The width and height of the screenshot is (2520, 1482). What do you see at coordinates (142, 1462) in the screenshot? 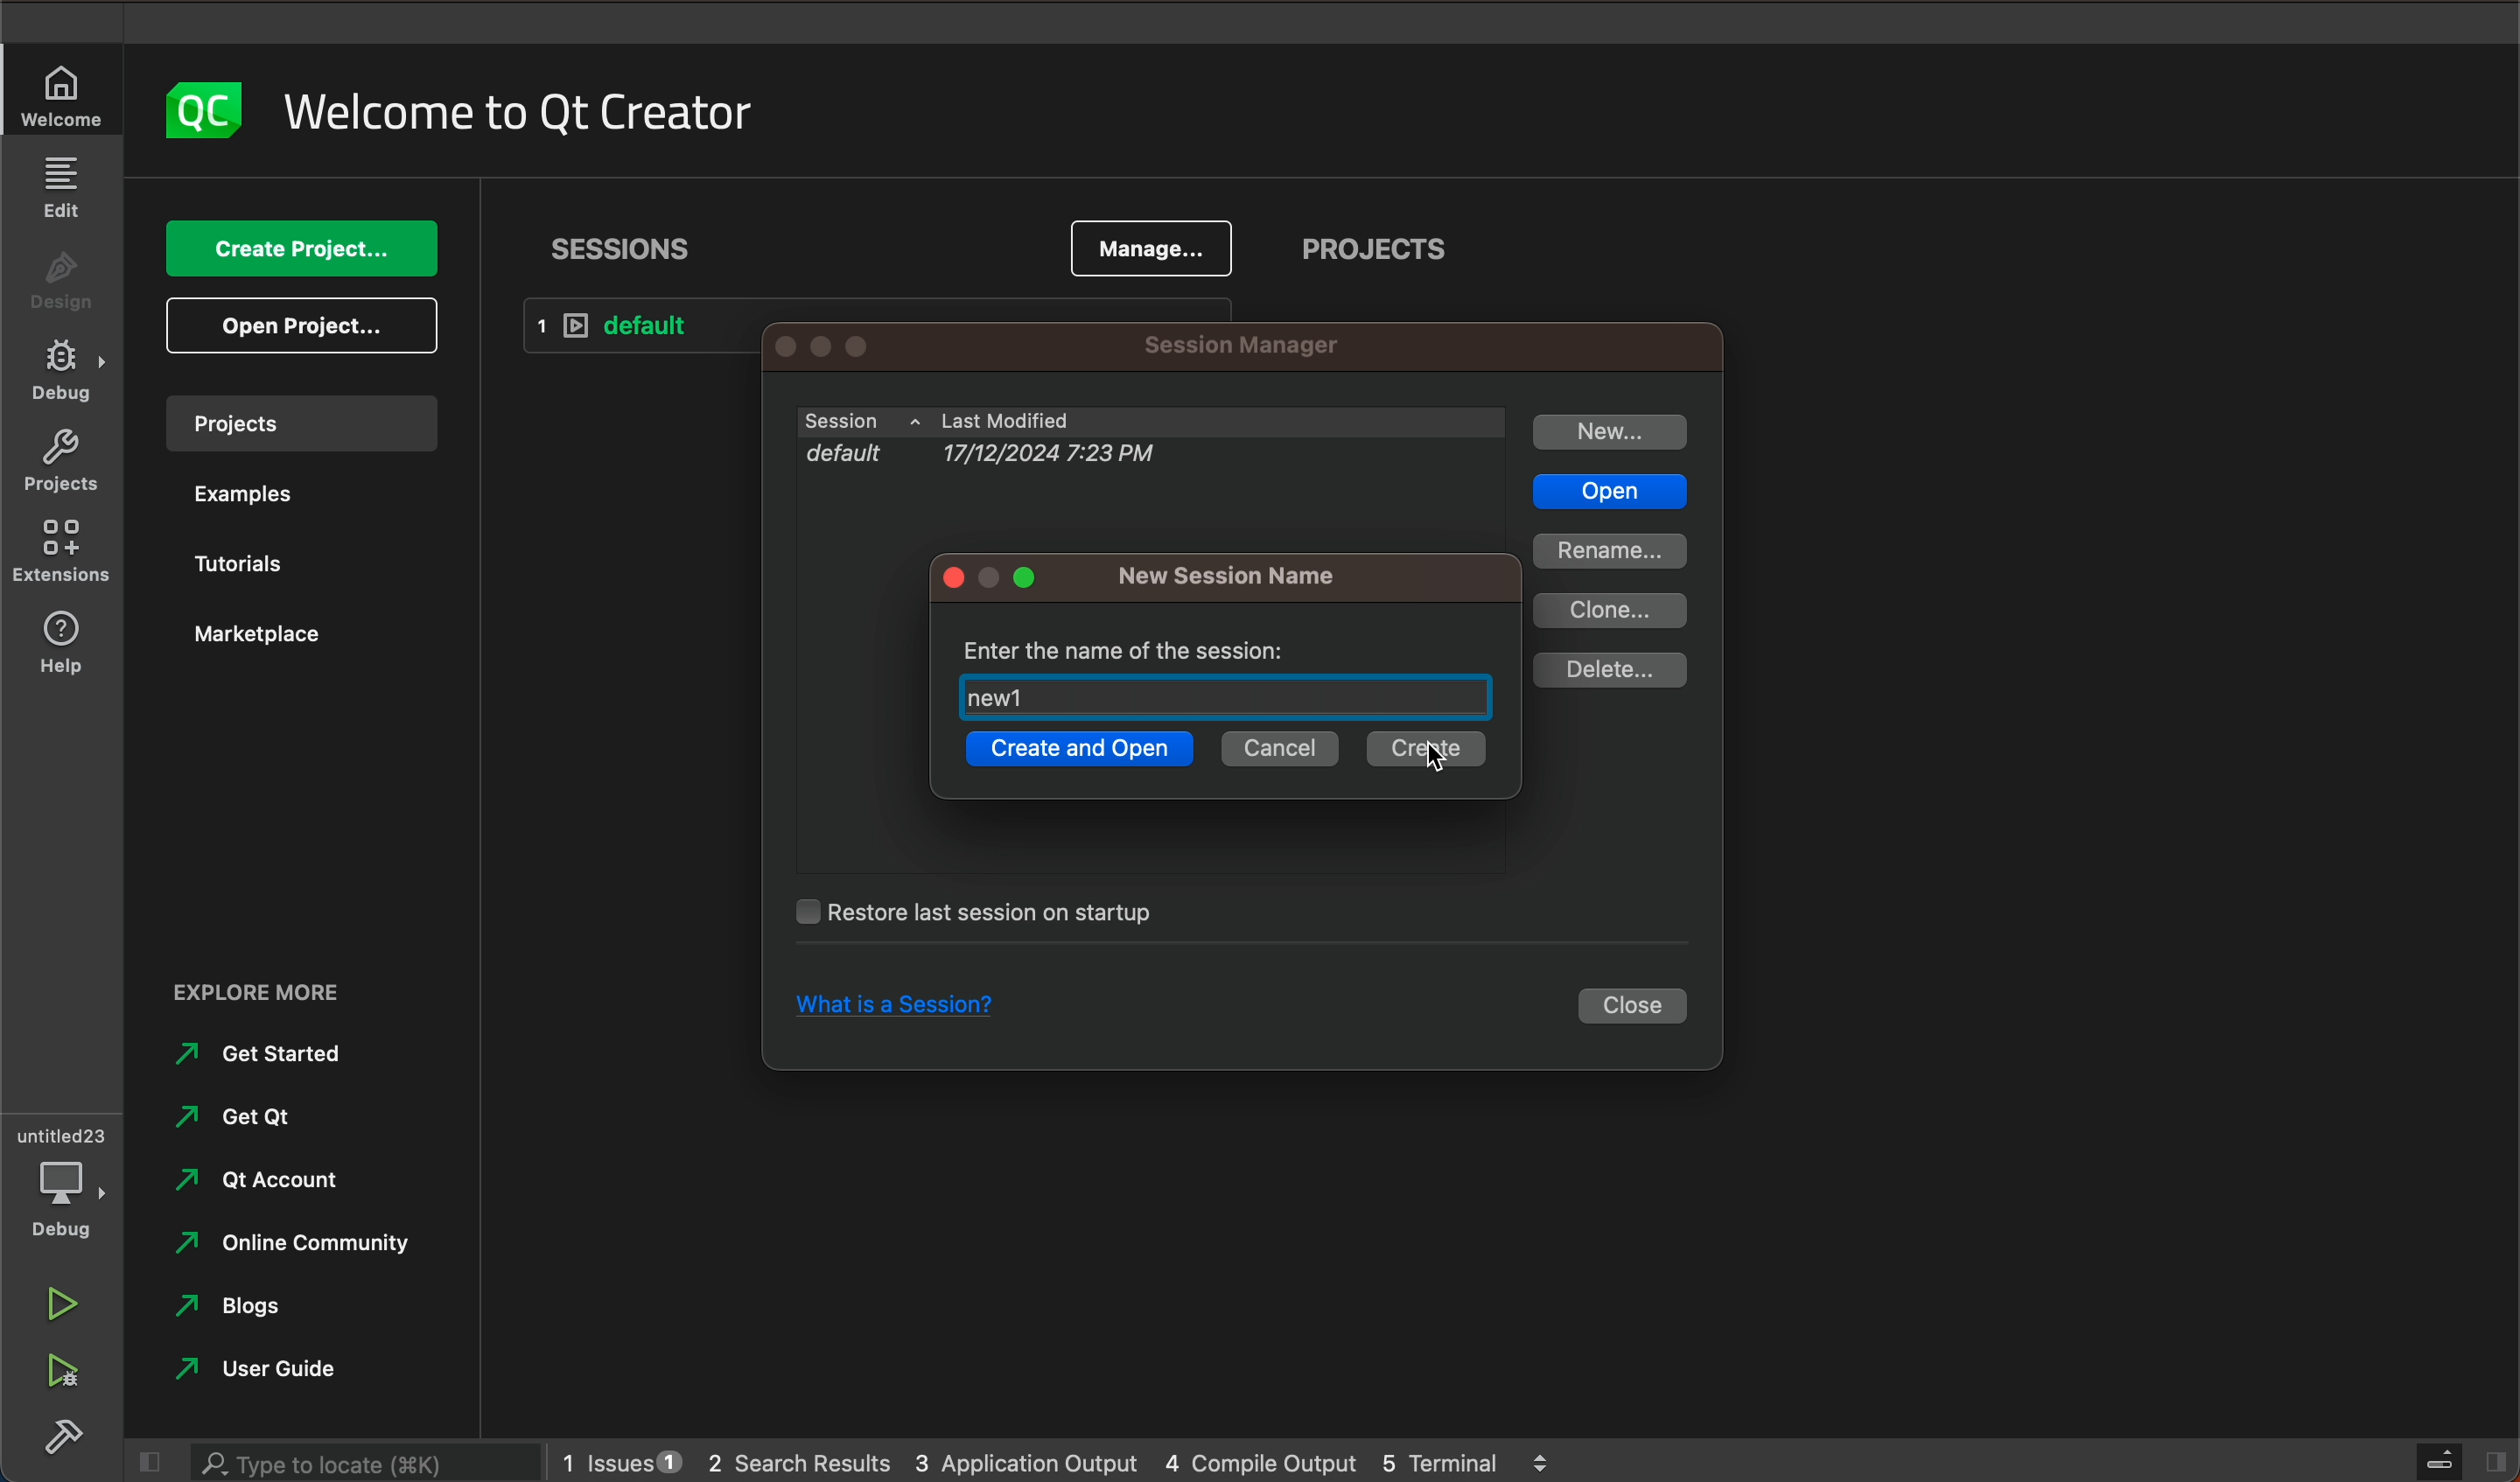
I see `close slide bar` at bounding box center [142, 1462].